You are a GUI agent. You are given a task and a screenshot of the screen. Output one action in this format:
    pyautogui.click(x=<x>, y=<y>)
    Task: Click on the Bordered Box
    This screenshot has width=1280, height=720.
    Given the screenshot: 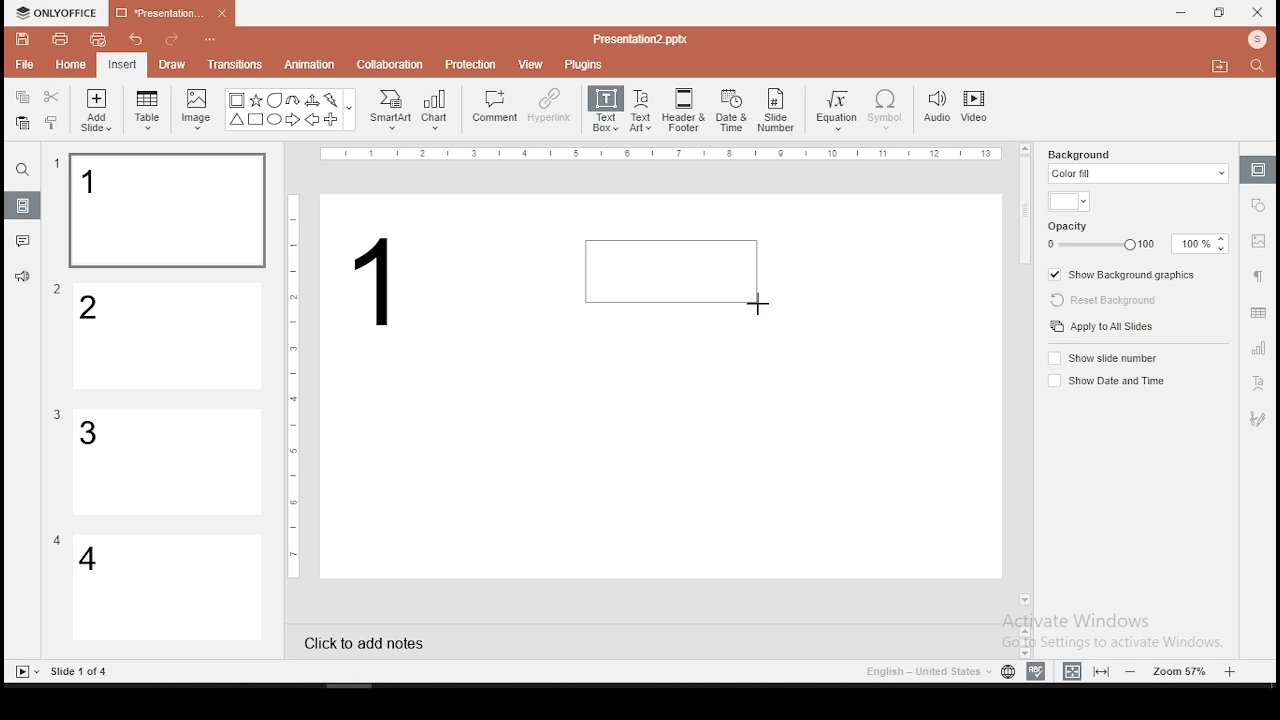 What is the action you would take?
    pyautogui.click(x=237, y=100)
    